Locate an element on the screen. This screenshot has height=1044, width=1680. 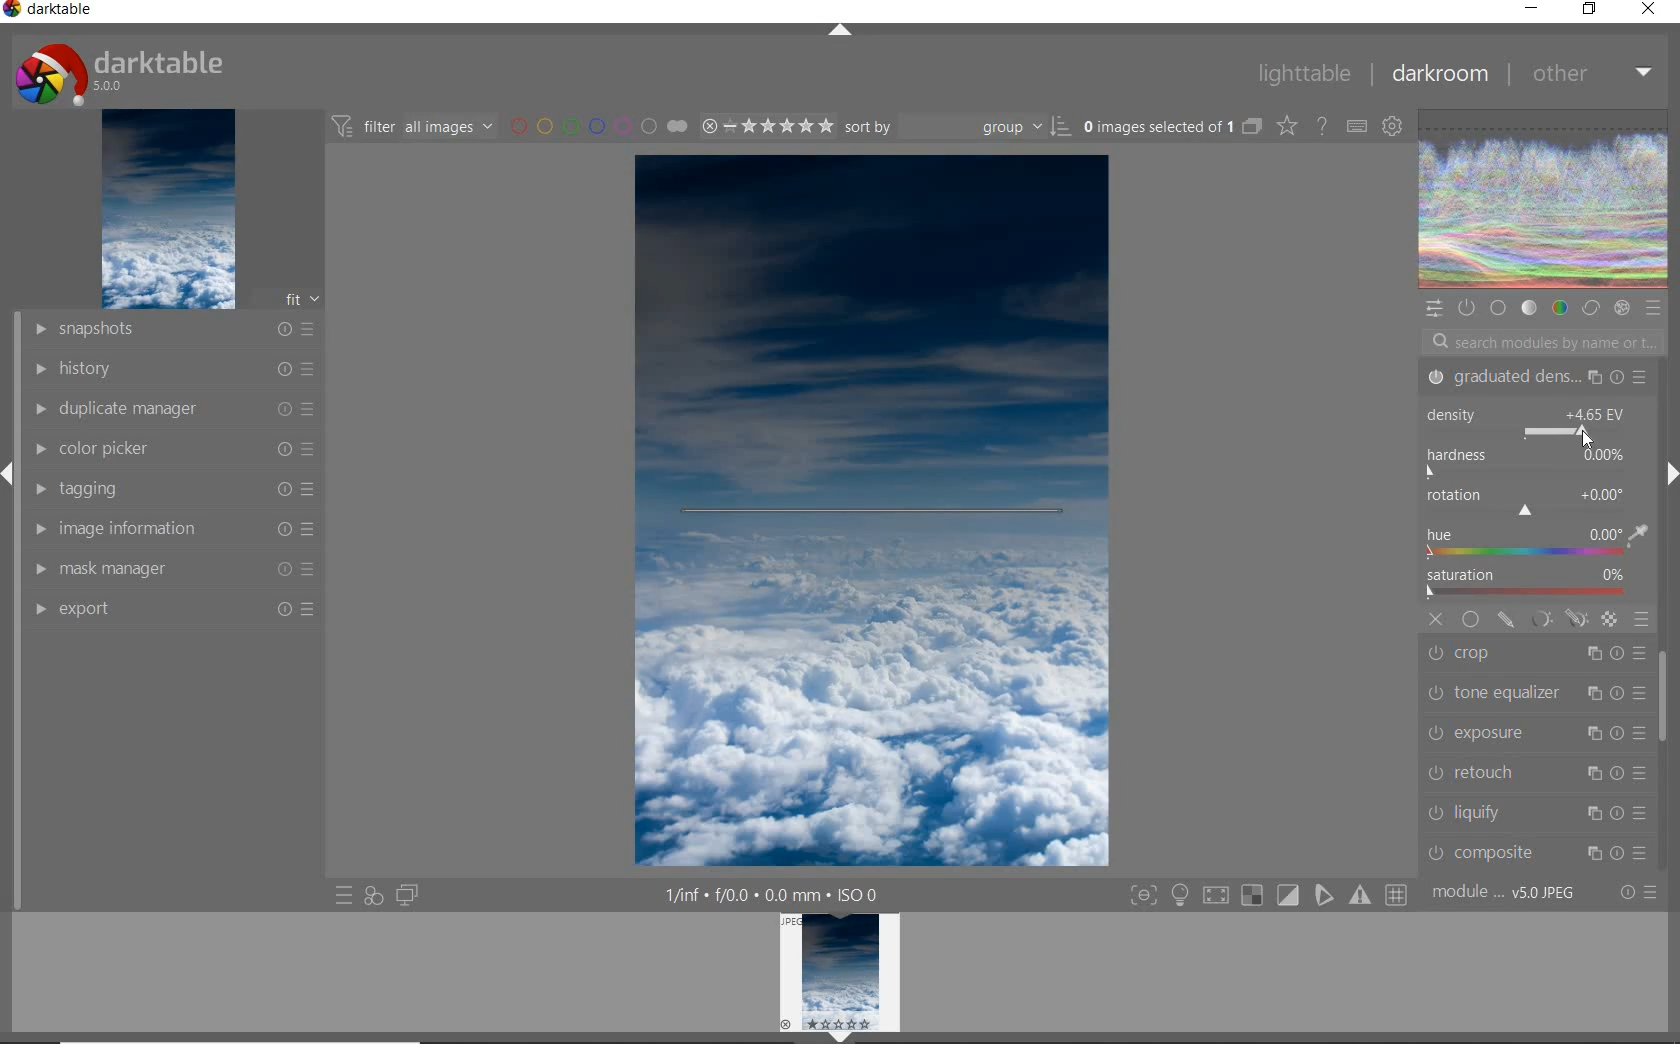
BLENDING OPTIONS is located at coordinates (1641, 619).